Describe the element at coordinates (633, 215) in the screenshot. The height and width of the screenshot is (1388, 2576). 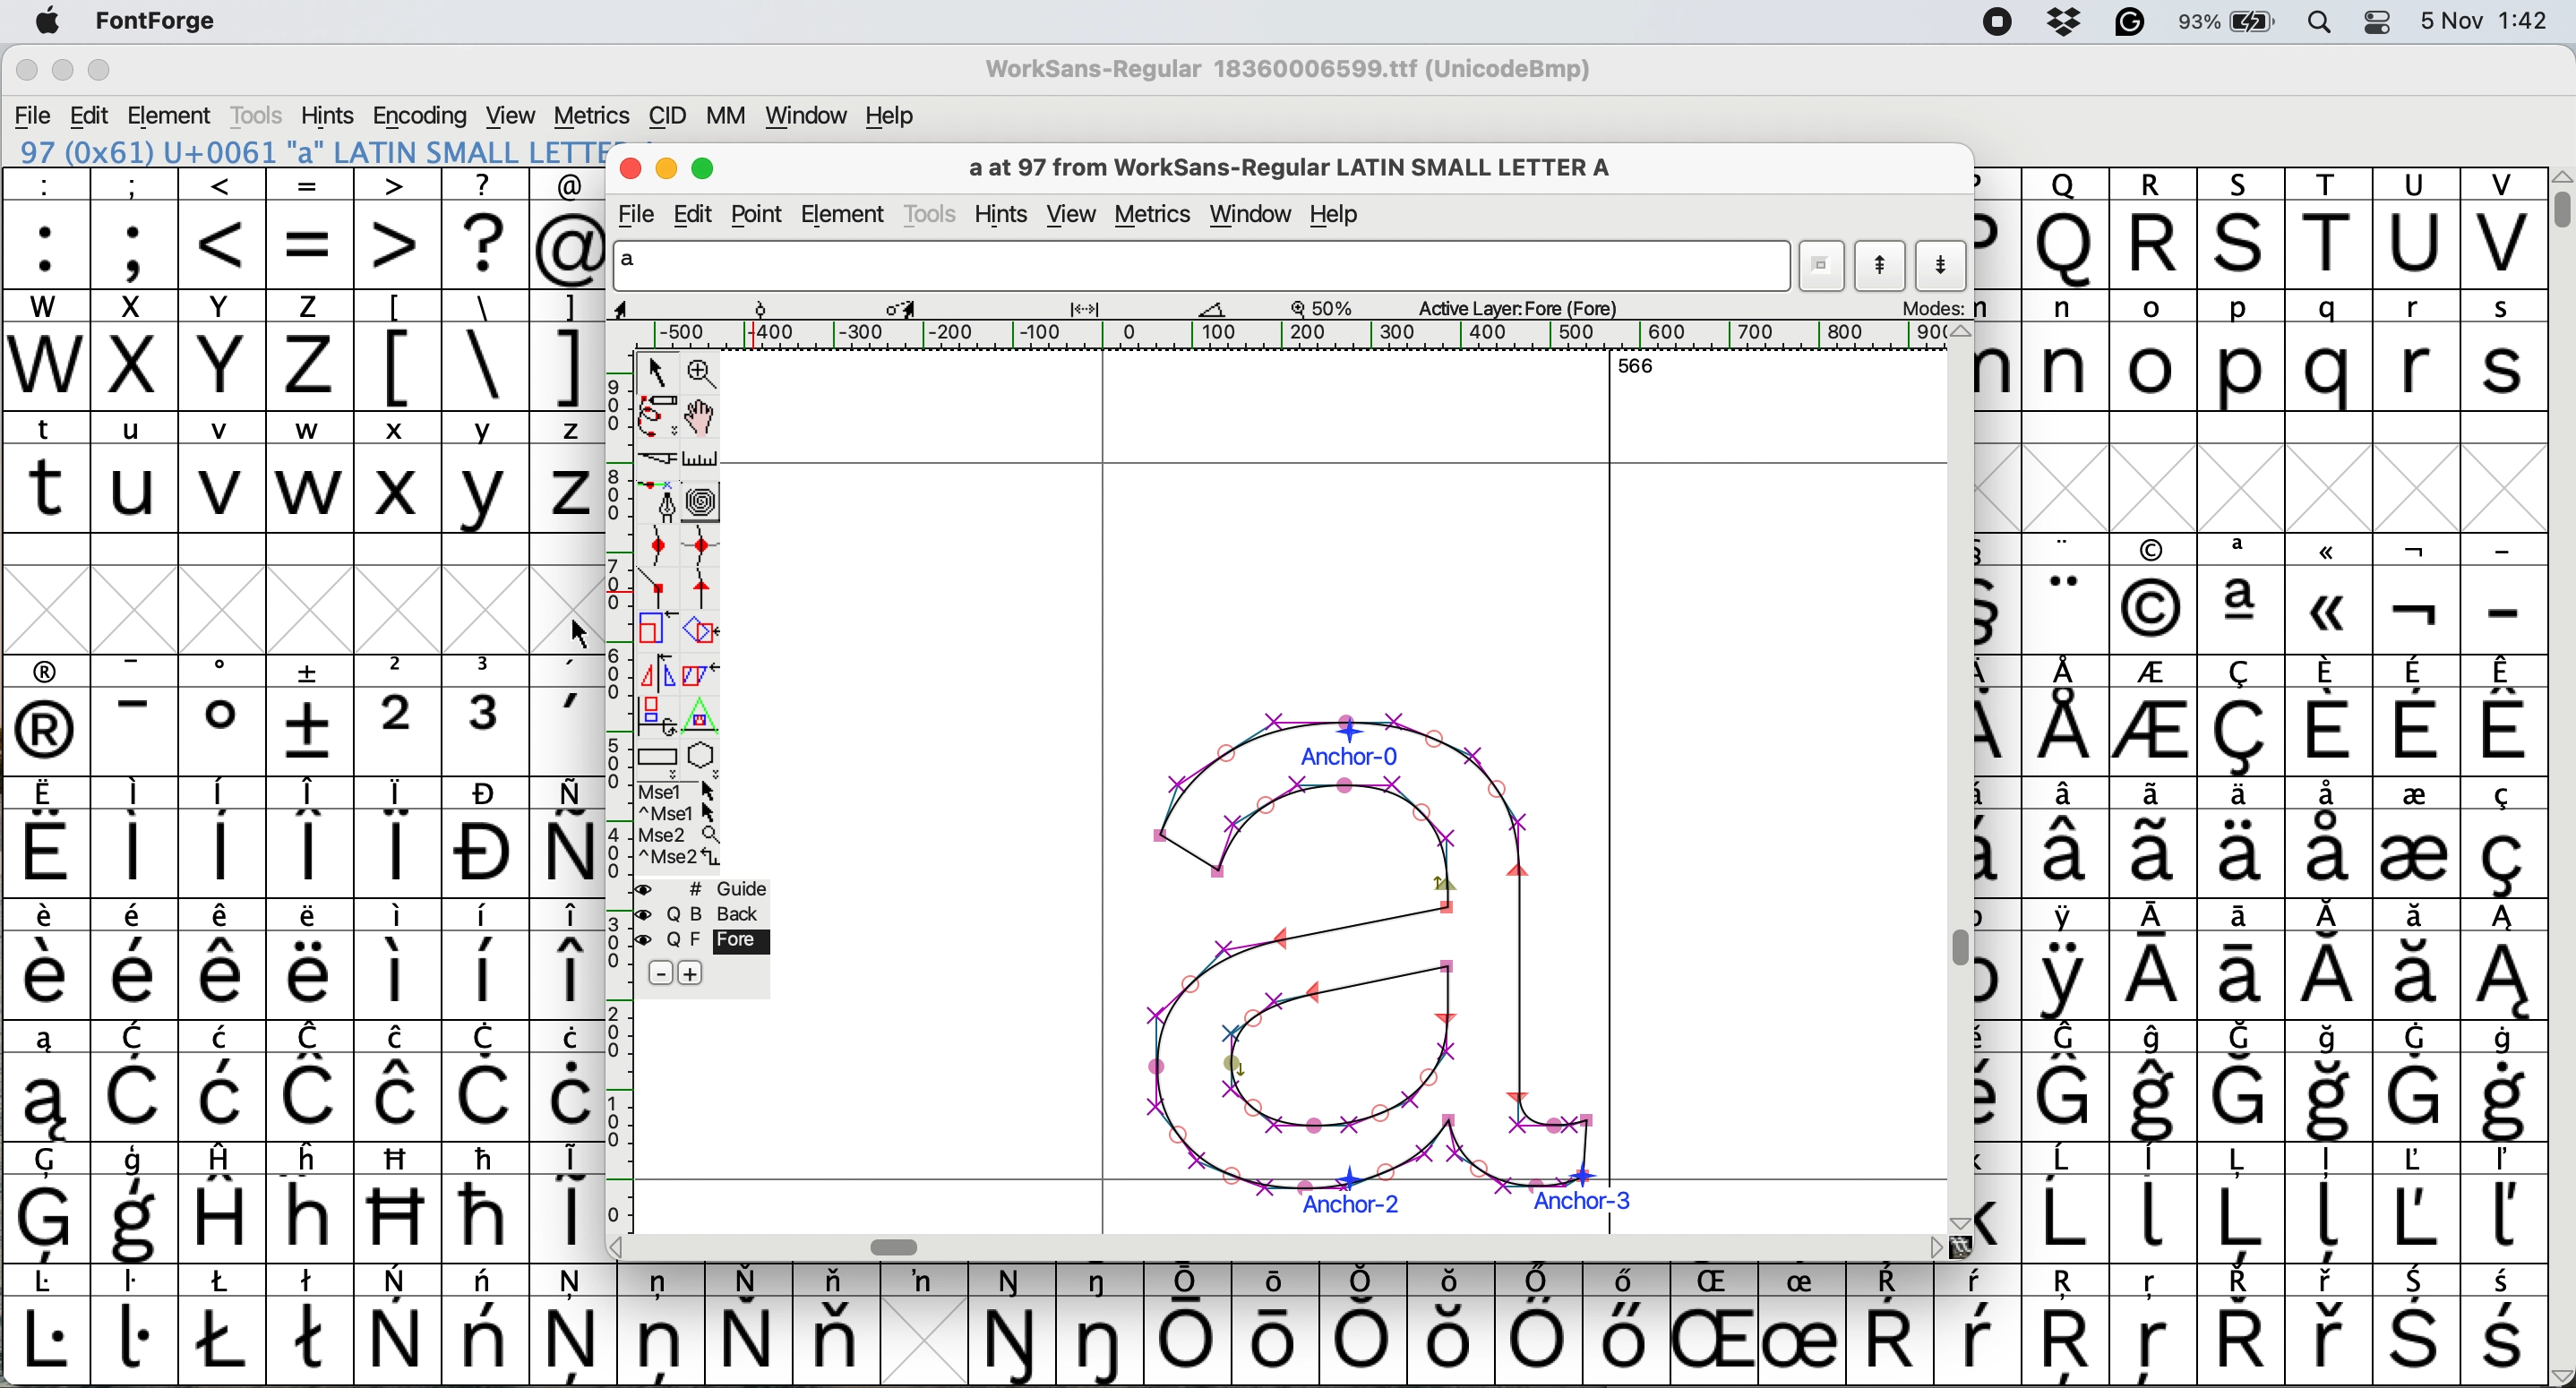
I see `file` at that location.